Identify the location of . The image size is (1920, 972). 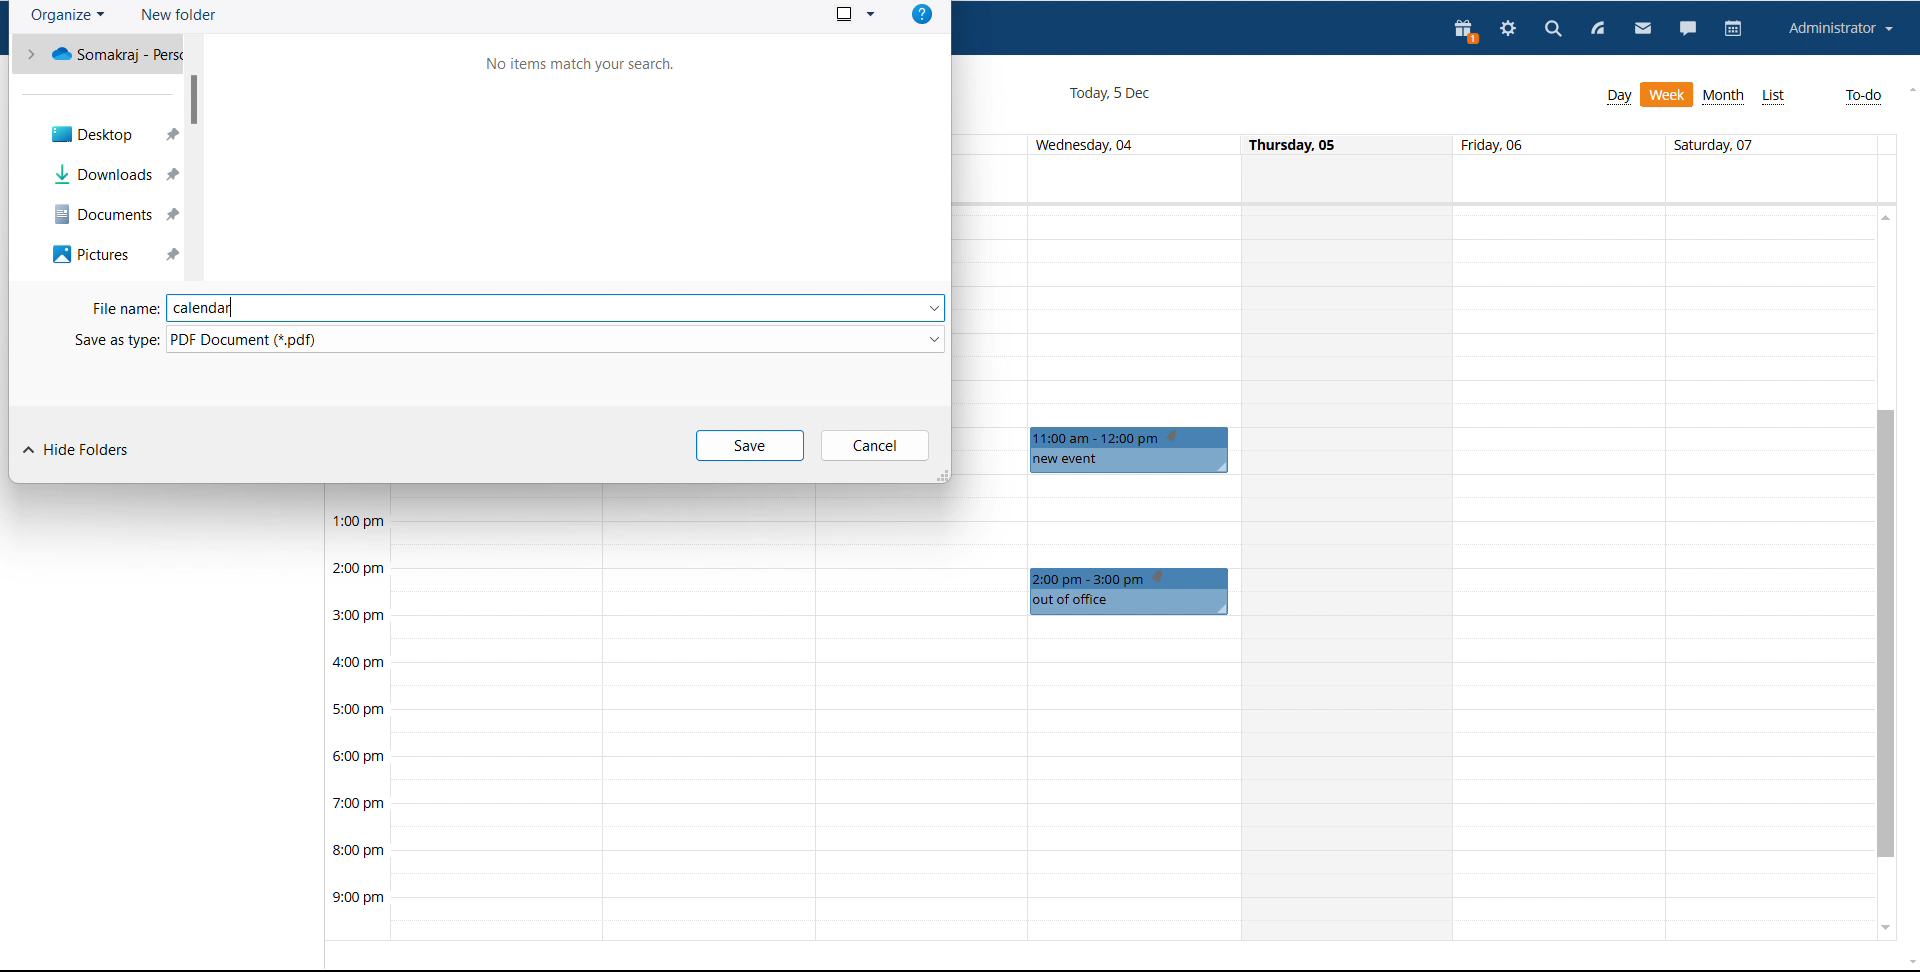
(1131, 592).